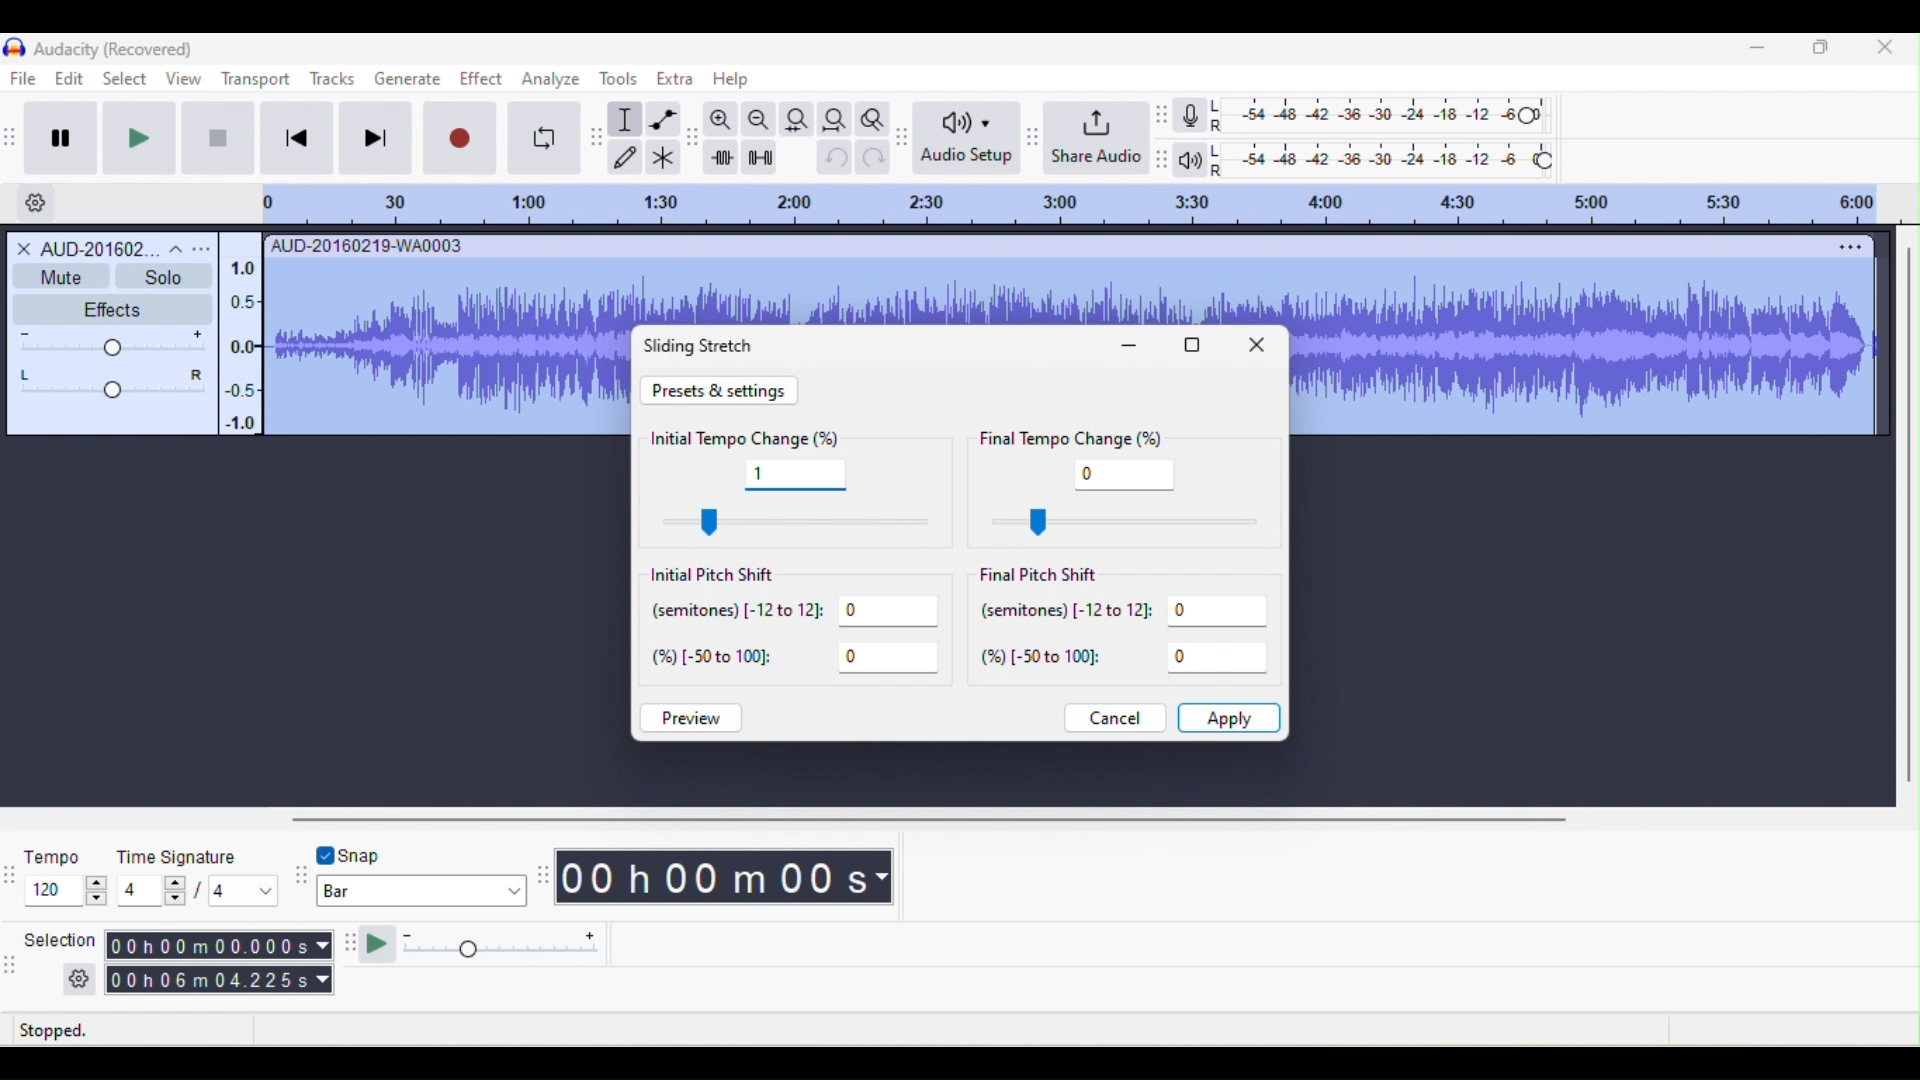  Describe the element at coordinates (421, 892) in the screenshot. I see `bar` at that location.